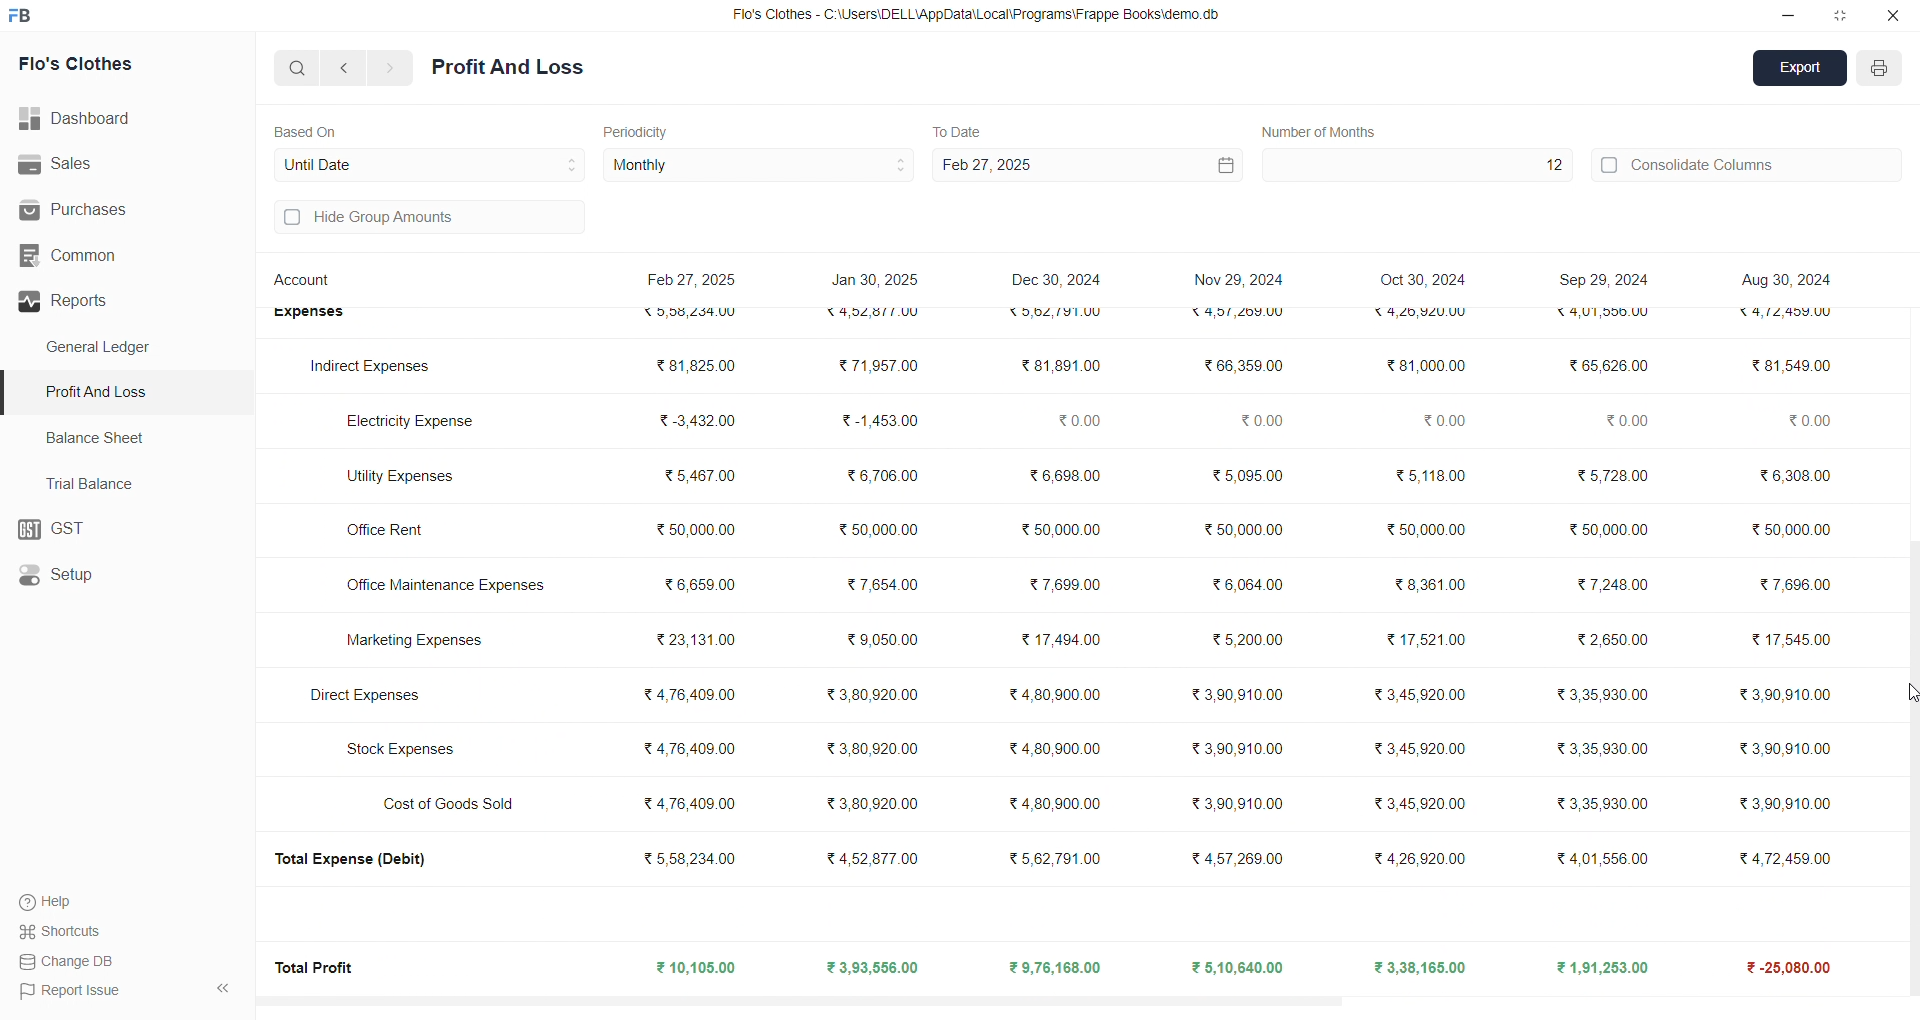  Describe the element at coordinates (1608, 366) in the screenshot. I see `₹65,626.00` at that location.